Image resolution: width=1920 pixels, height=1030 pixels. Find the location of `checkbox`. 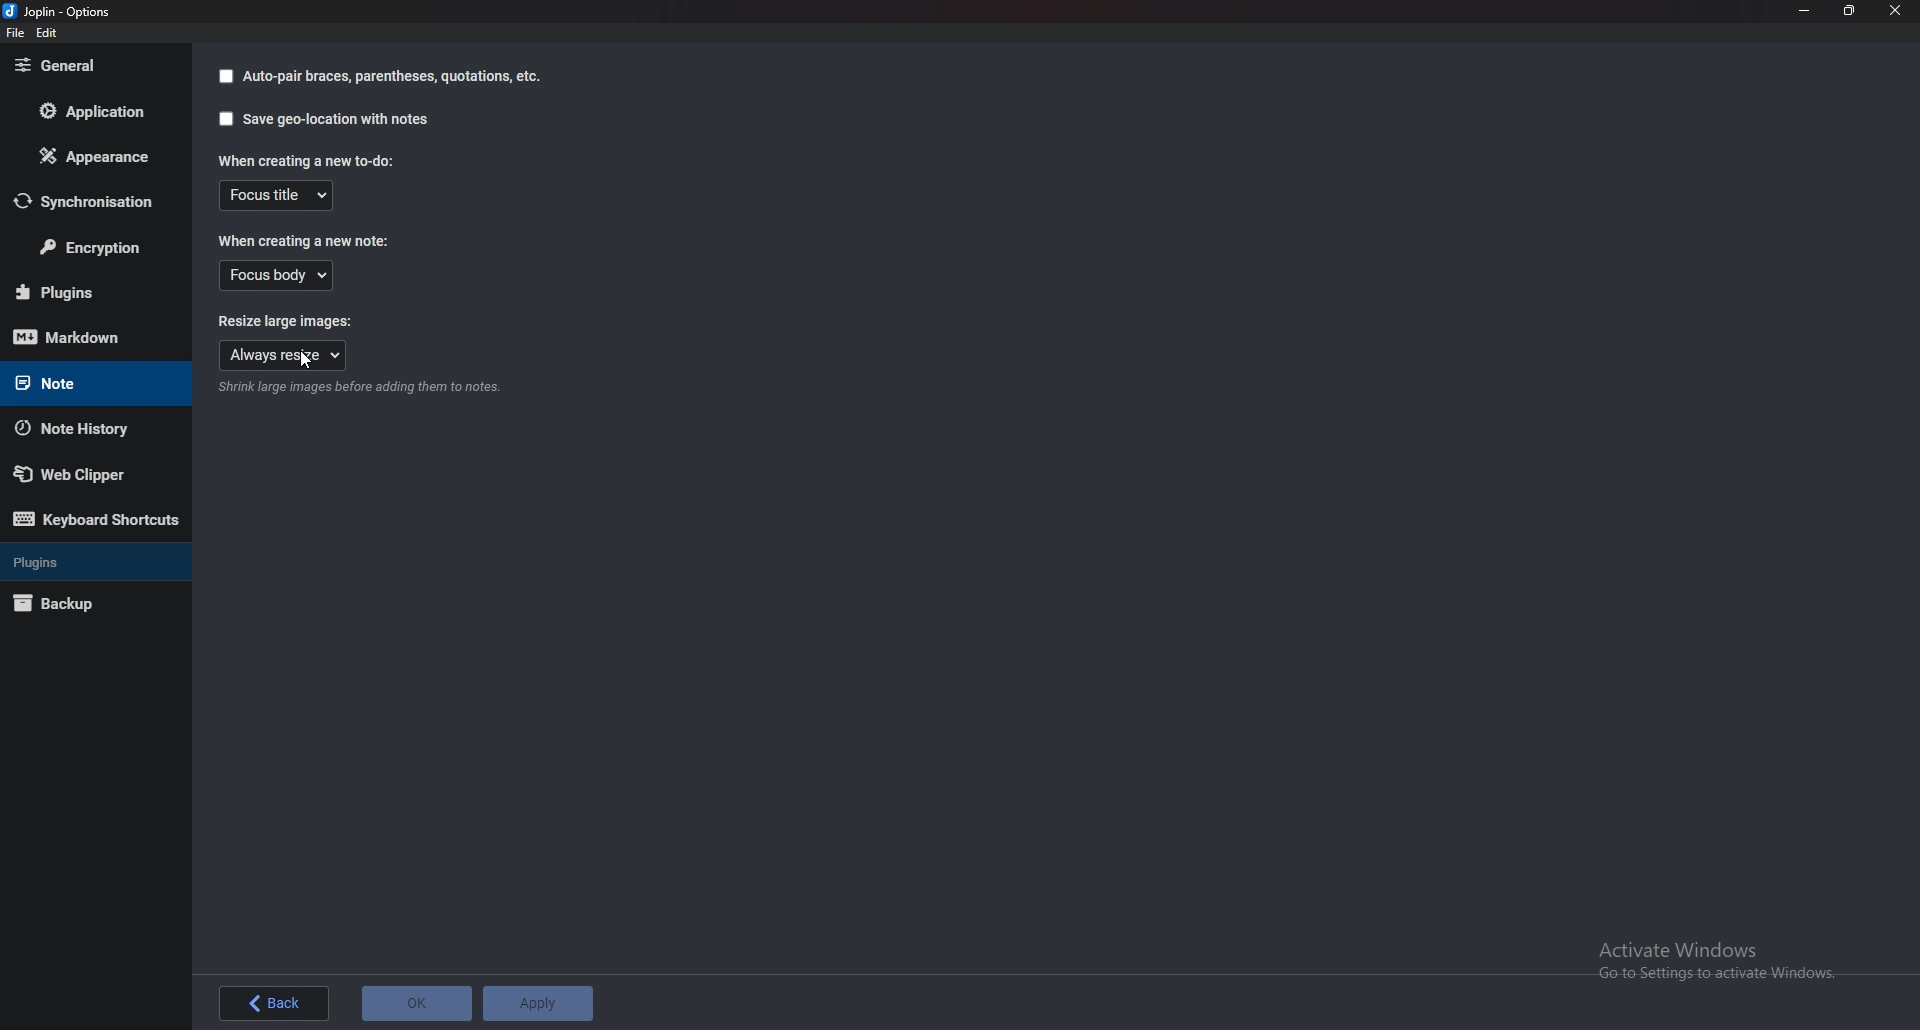

checkbox is located at coordinates (222, 76).